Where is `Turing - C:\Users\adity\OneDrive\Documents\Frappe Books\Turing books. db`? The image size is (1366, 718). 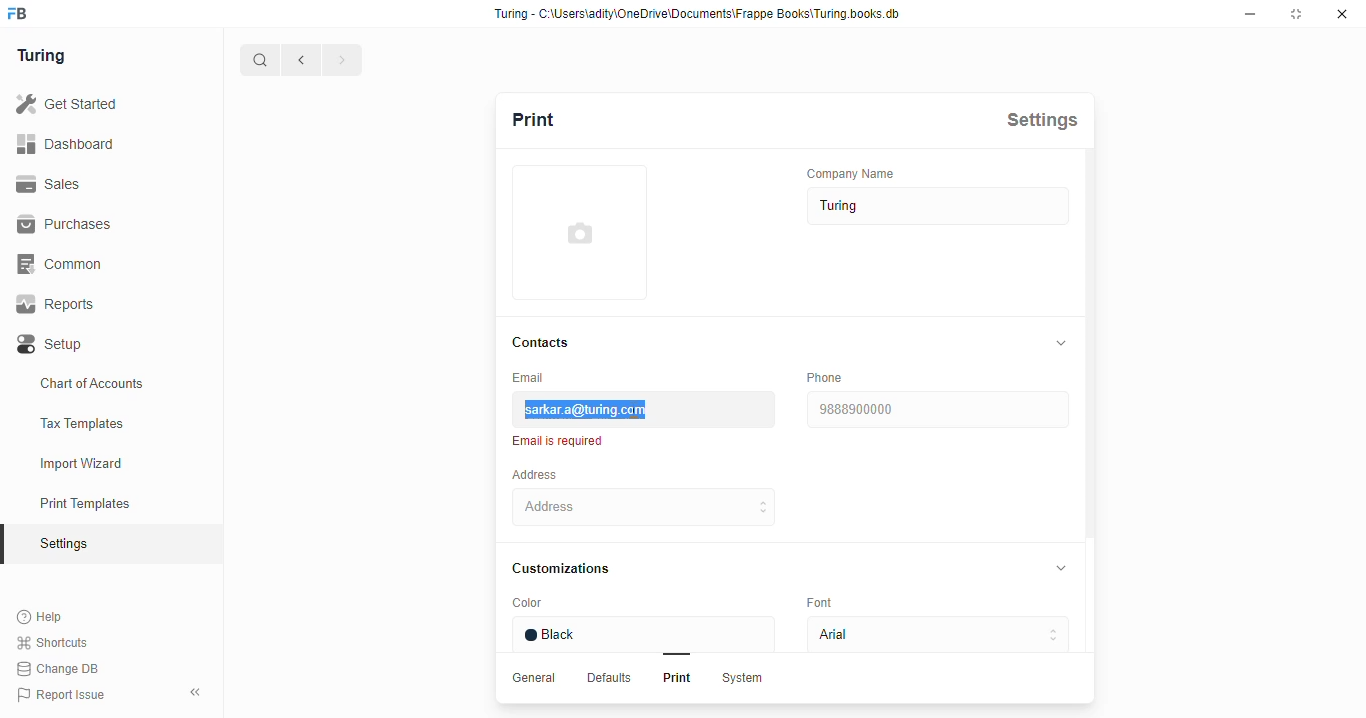
Turing - C:\Users\adity\OneDrive\Documents\Frappe Books\Turing books. db is located at coordinates (702, 14).